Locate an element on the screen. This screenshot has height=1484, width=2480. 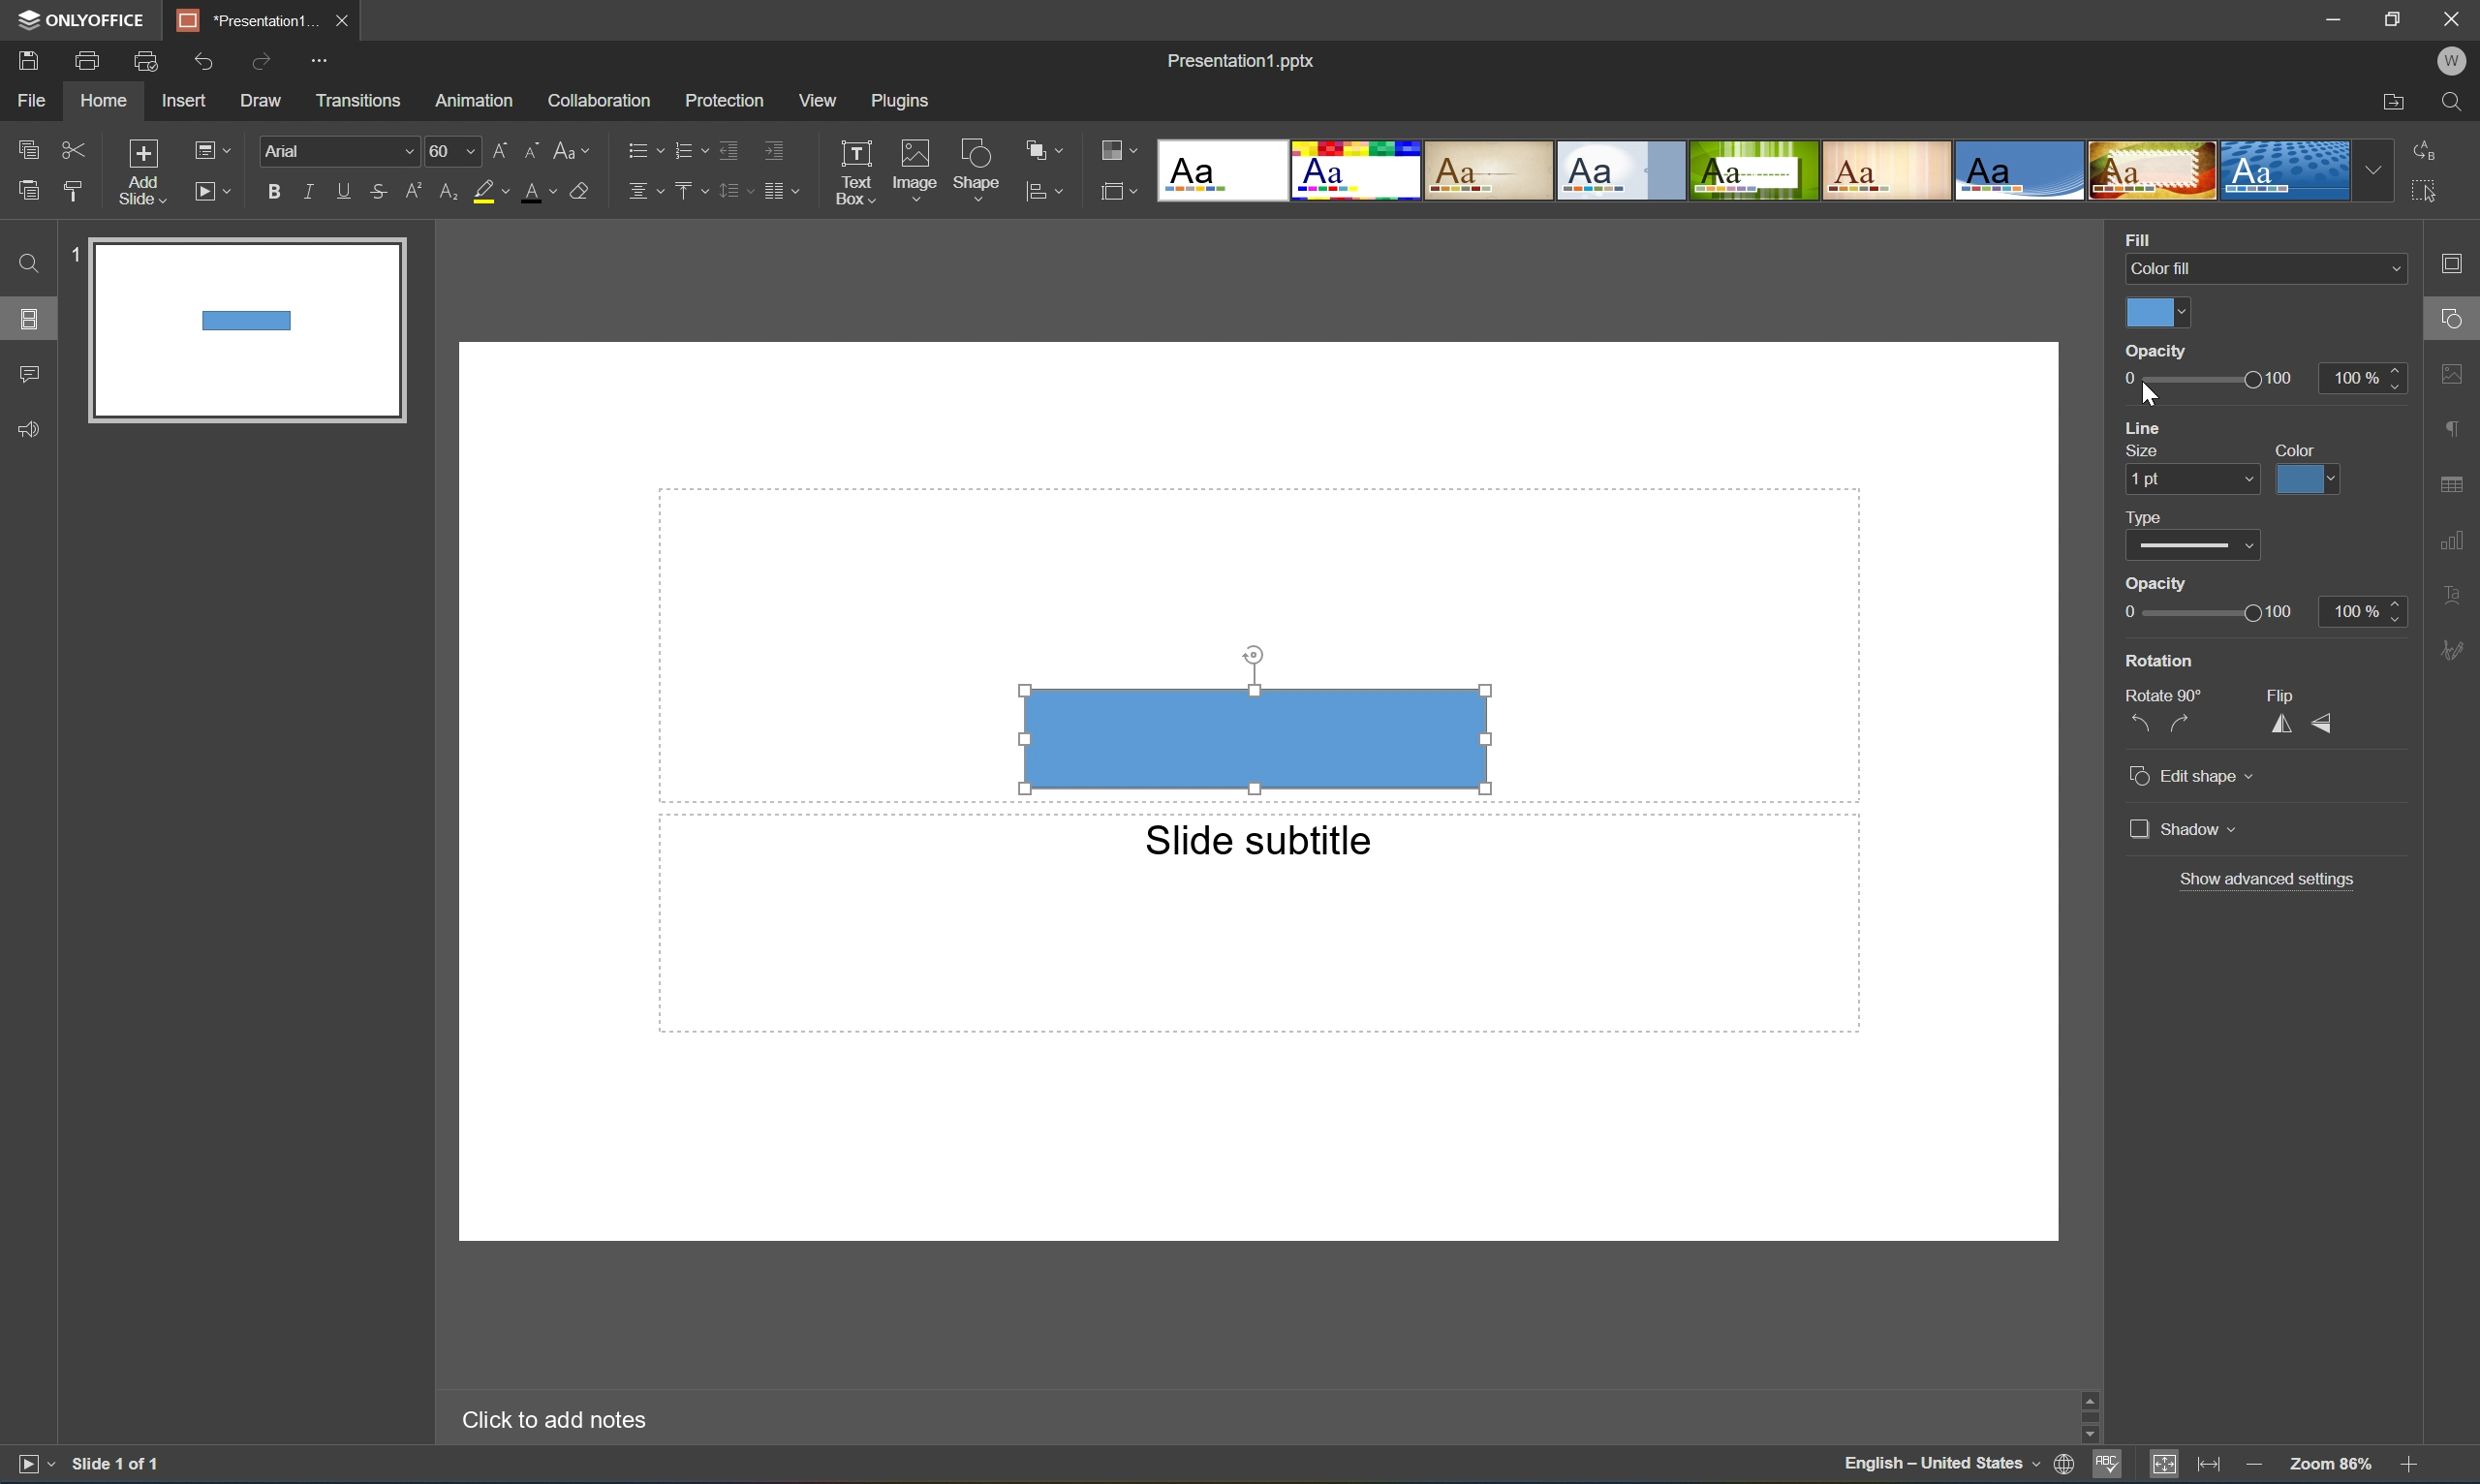
Change case is located at coordinates (577, 151).